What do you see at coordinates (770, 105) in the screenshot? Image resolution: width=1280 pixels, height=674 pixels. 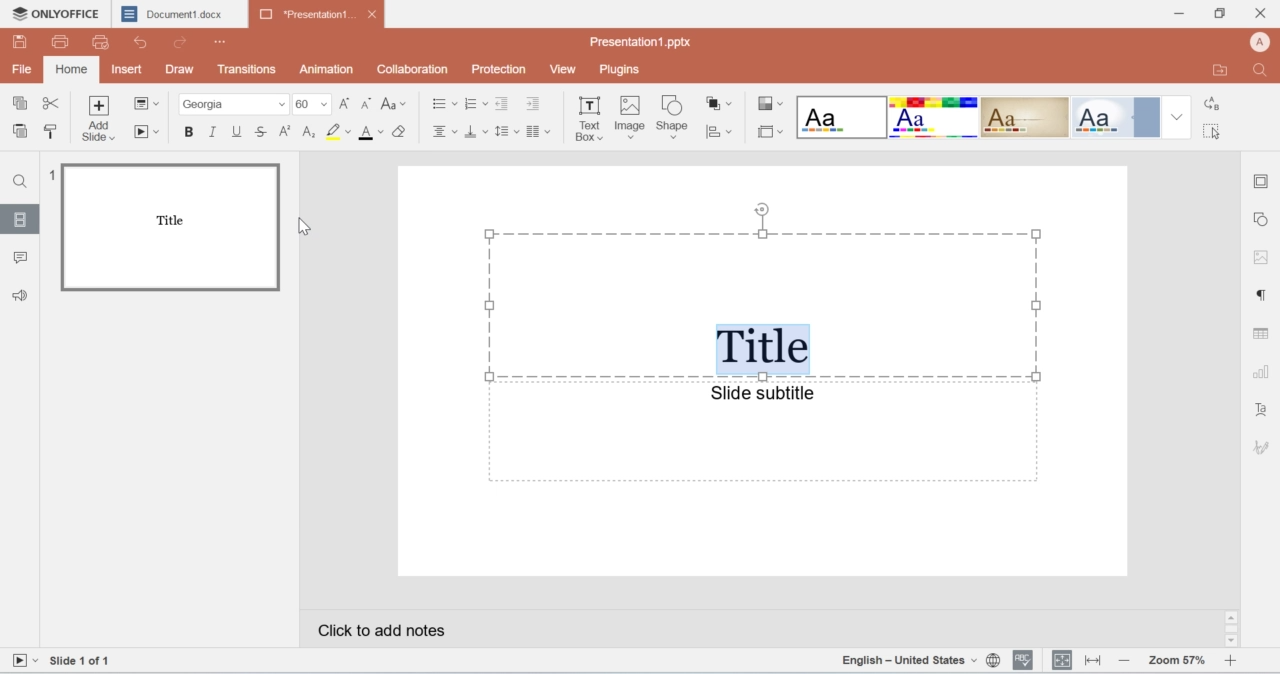 I see `style` at bounding box center [770, 105].